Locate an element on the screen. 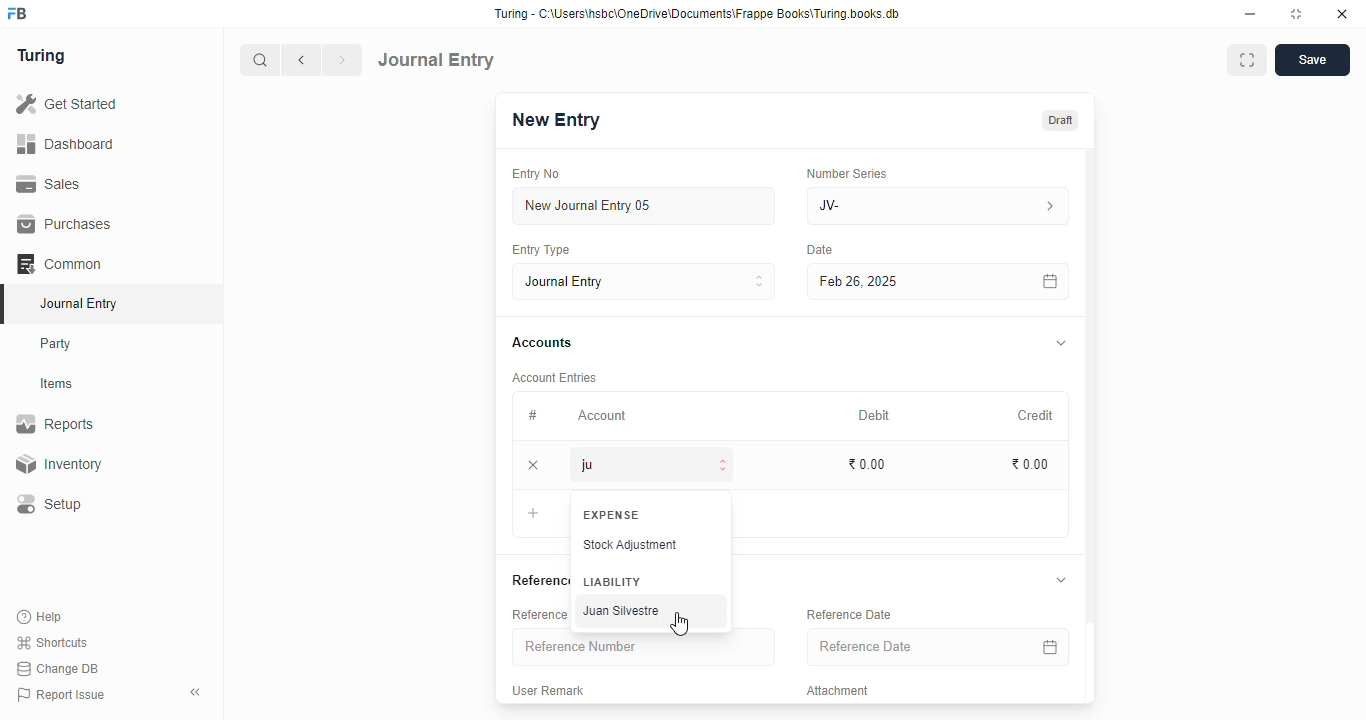  references is located at coordinates (537, 580).